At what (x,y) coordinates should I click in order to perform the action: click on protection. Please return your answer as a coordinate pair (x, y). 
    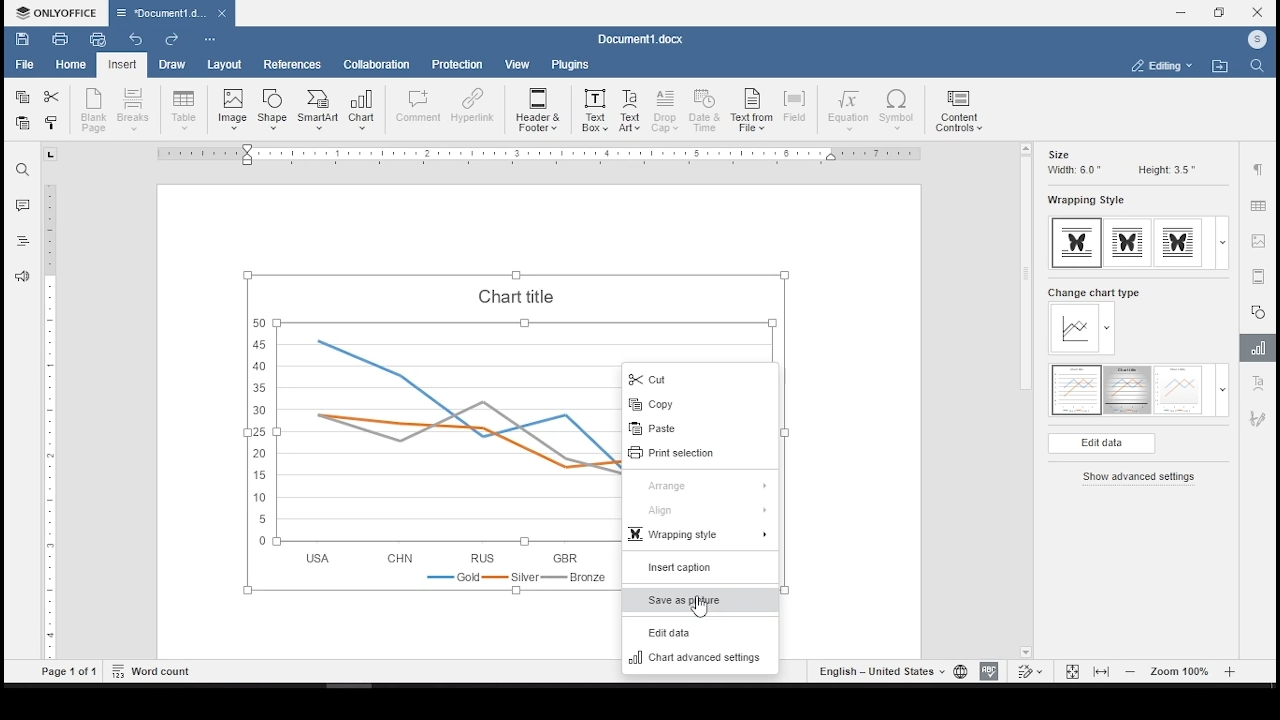
    Looking at the image, I should click on (455, 65).